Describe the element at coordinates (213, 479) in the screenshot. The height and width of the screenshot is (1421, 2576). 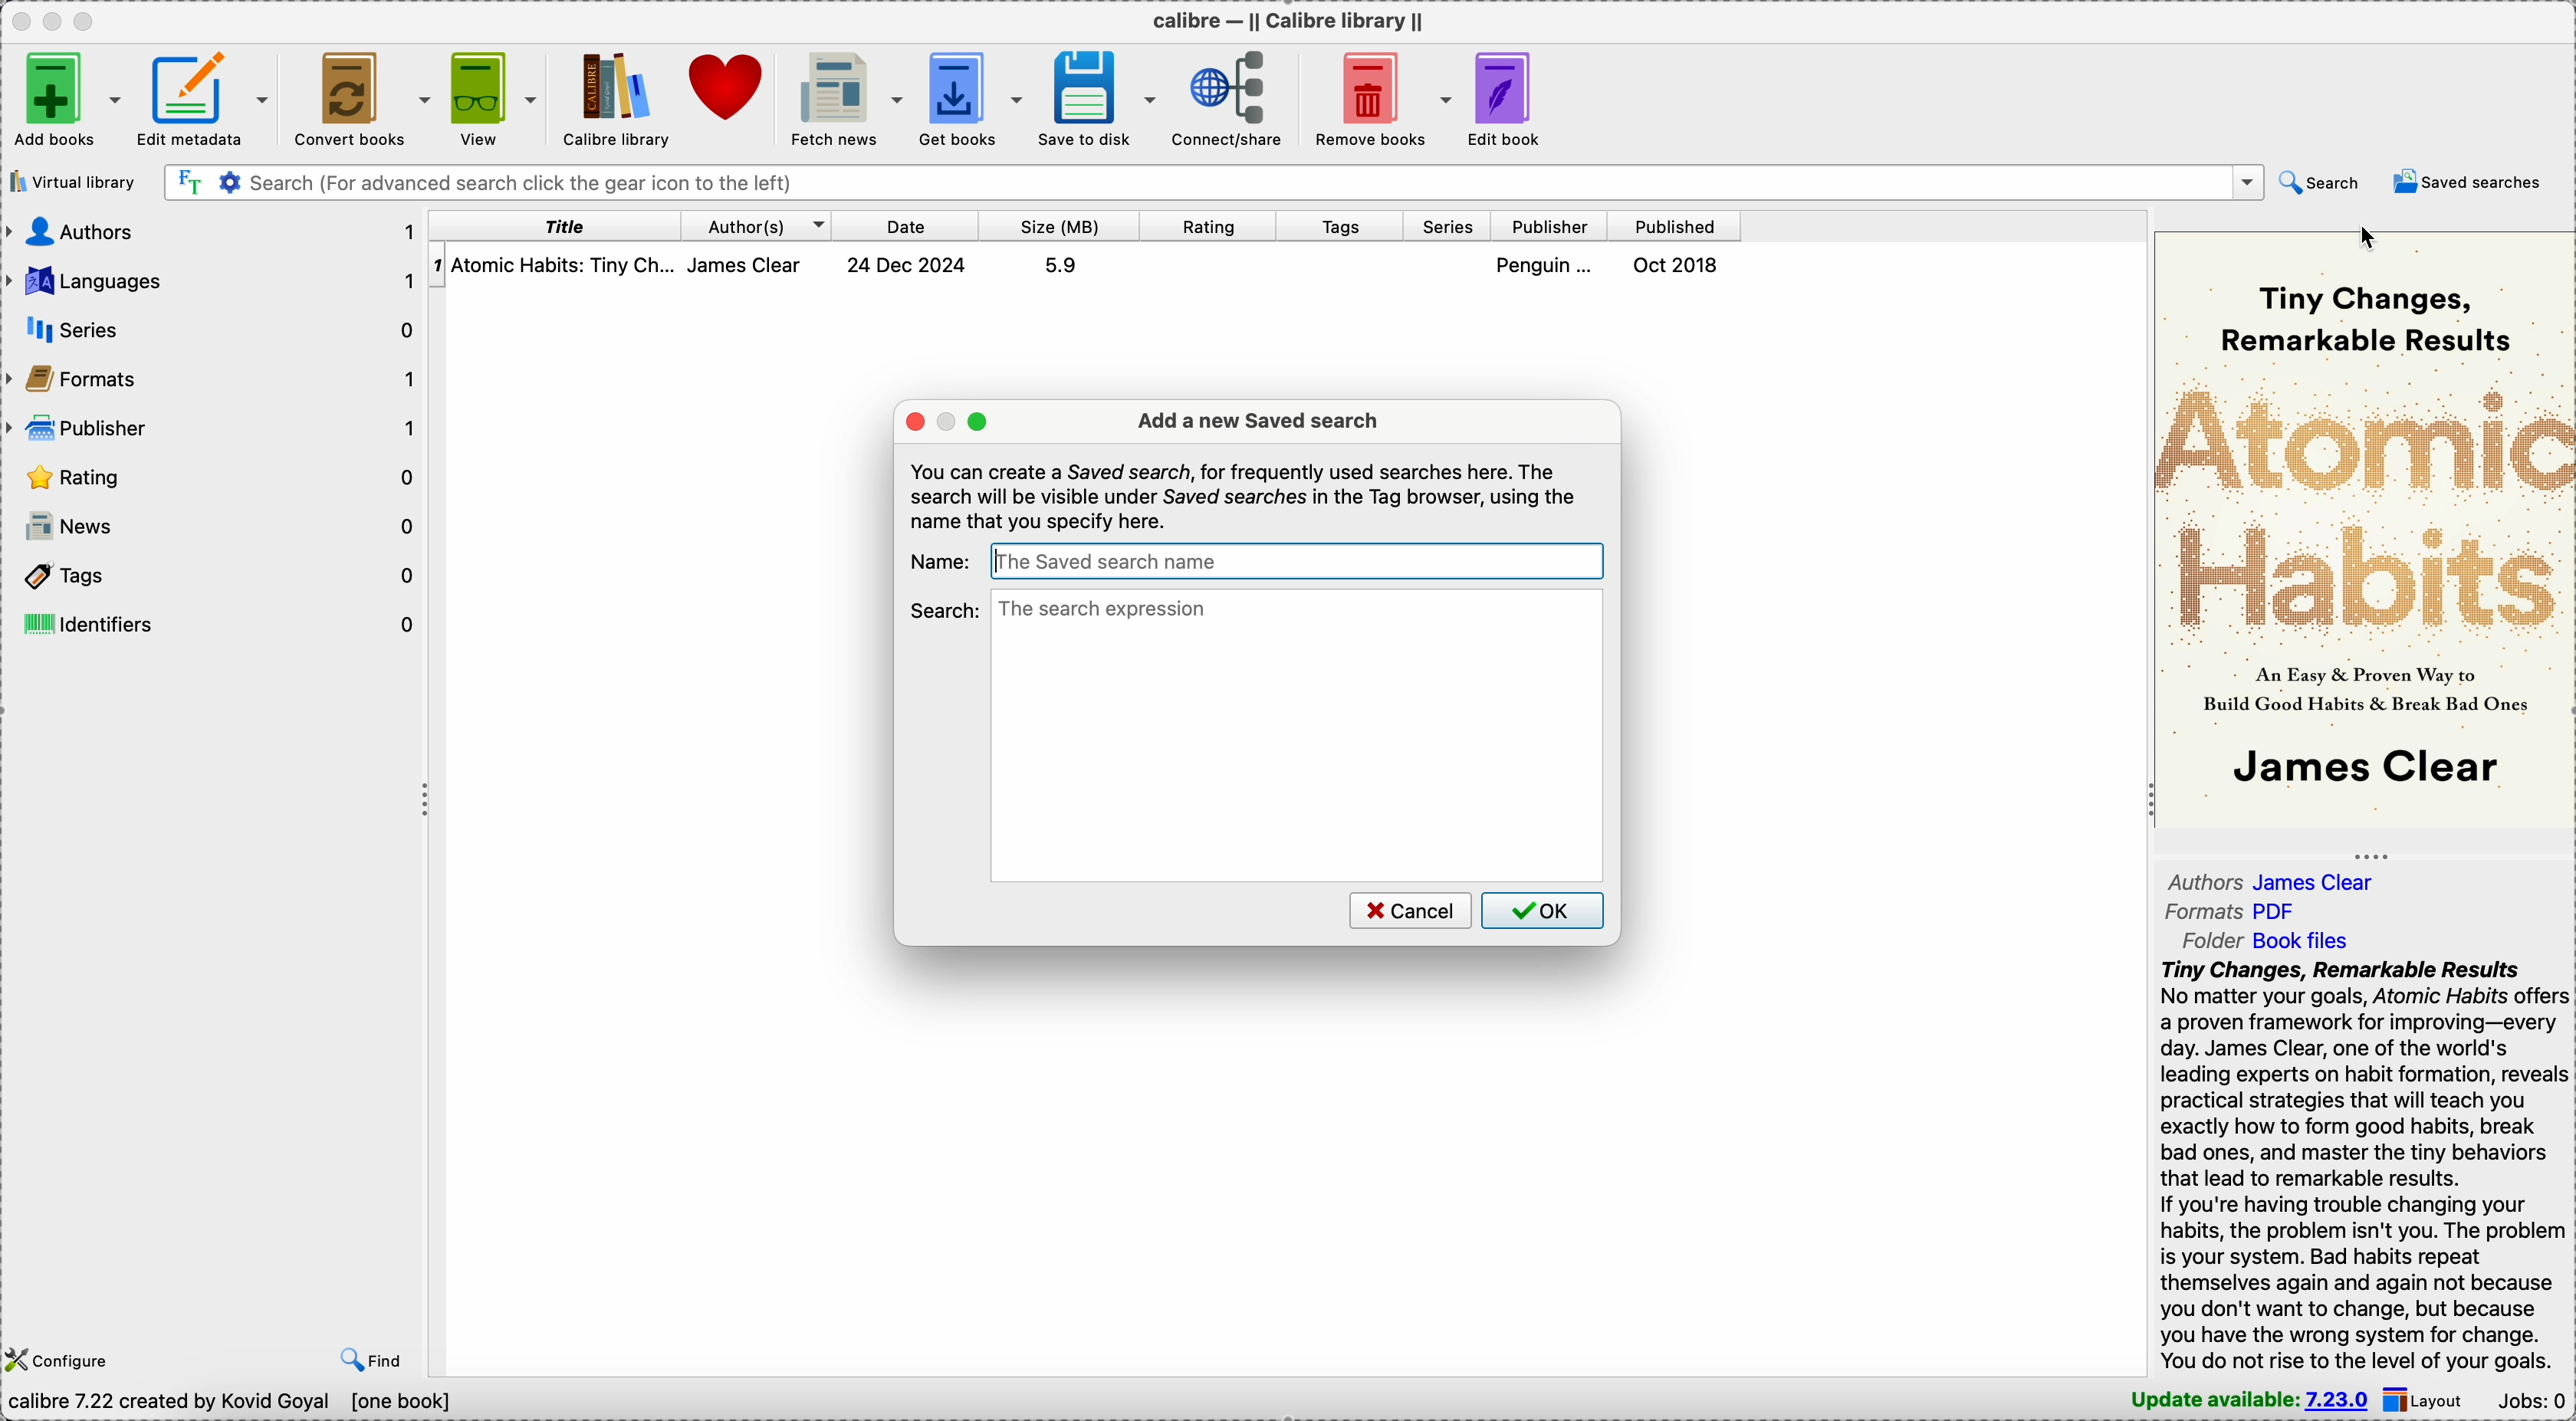
I see `rating` at that location.